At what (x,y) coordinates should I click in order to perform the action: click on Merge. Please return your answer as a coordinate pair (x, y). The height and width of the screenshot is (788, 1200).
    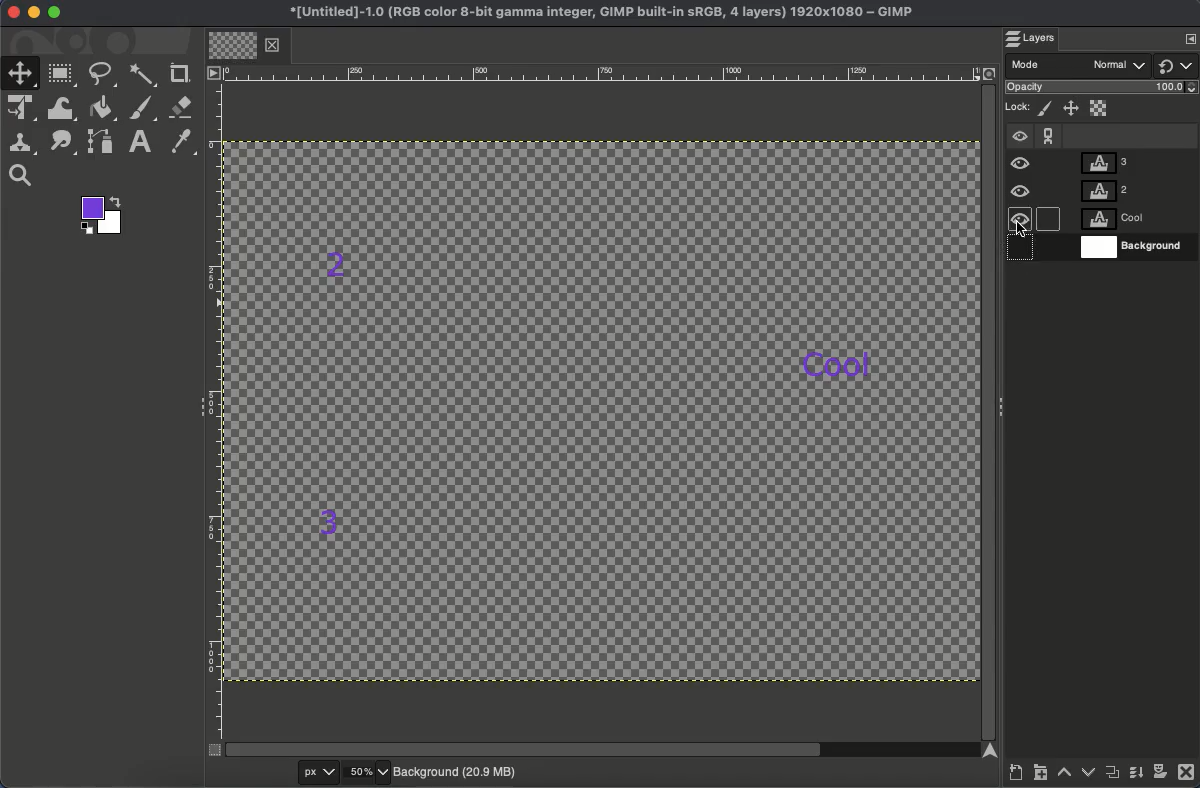
    Looking at the image, I should click on (1135, 777).